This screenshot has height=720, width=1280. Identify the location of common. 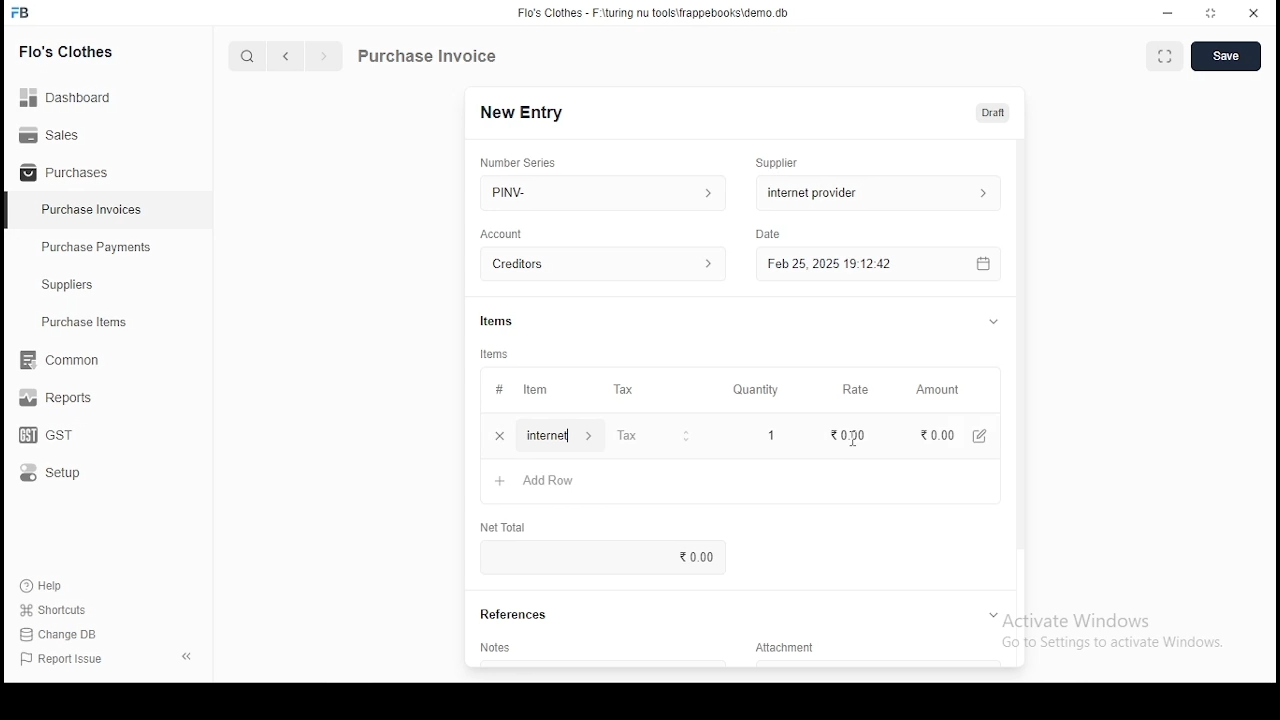
(65, 360).